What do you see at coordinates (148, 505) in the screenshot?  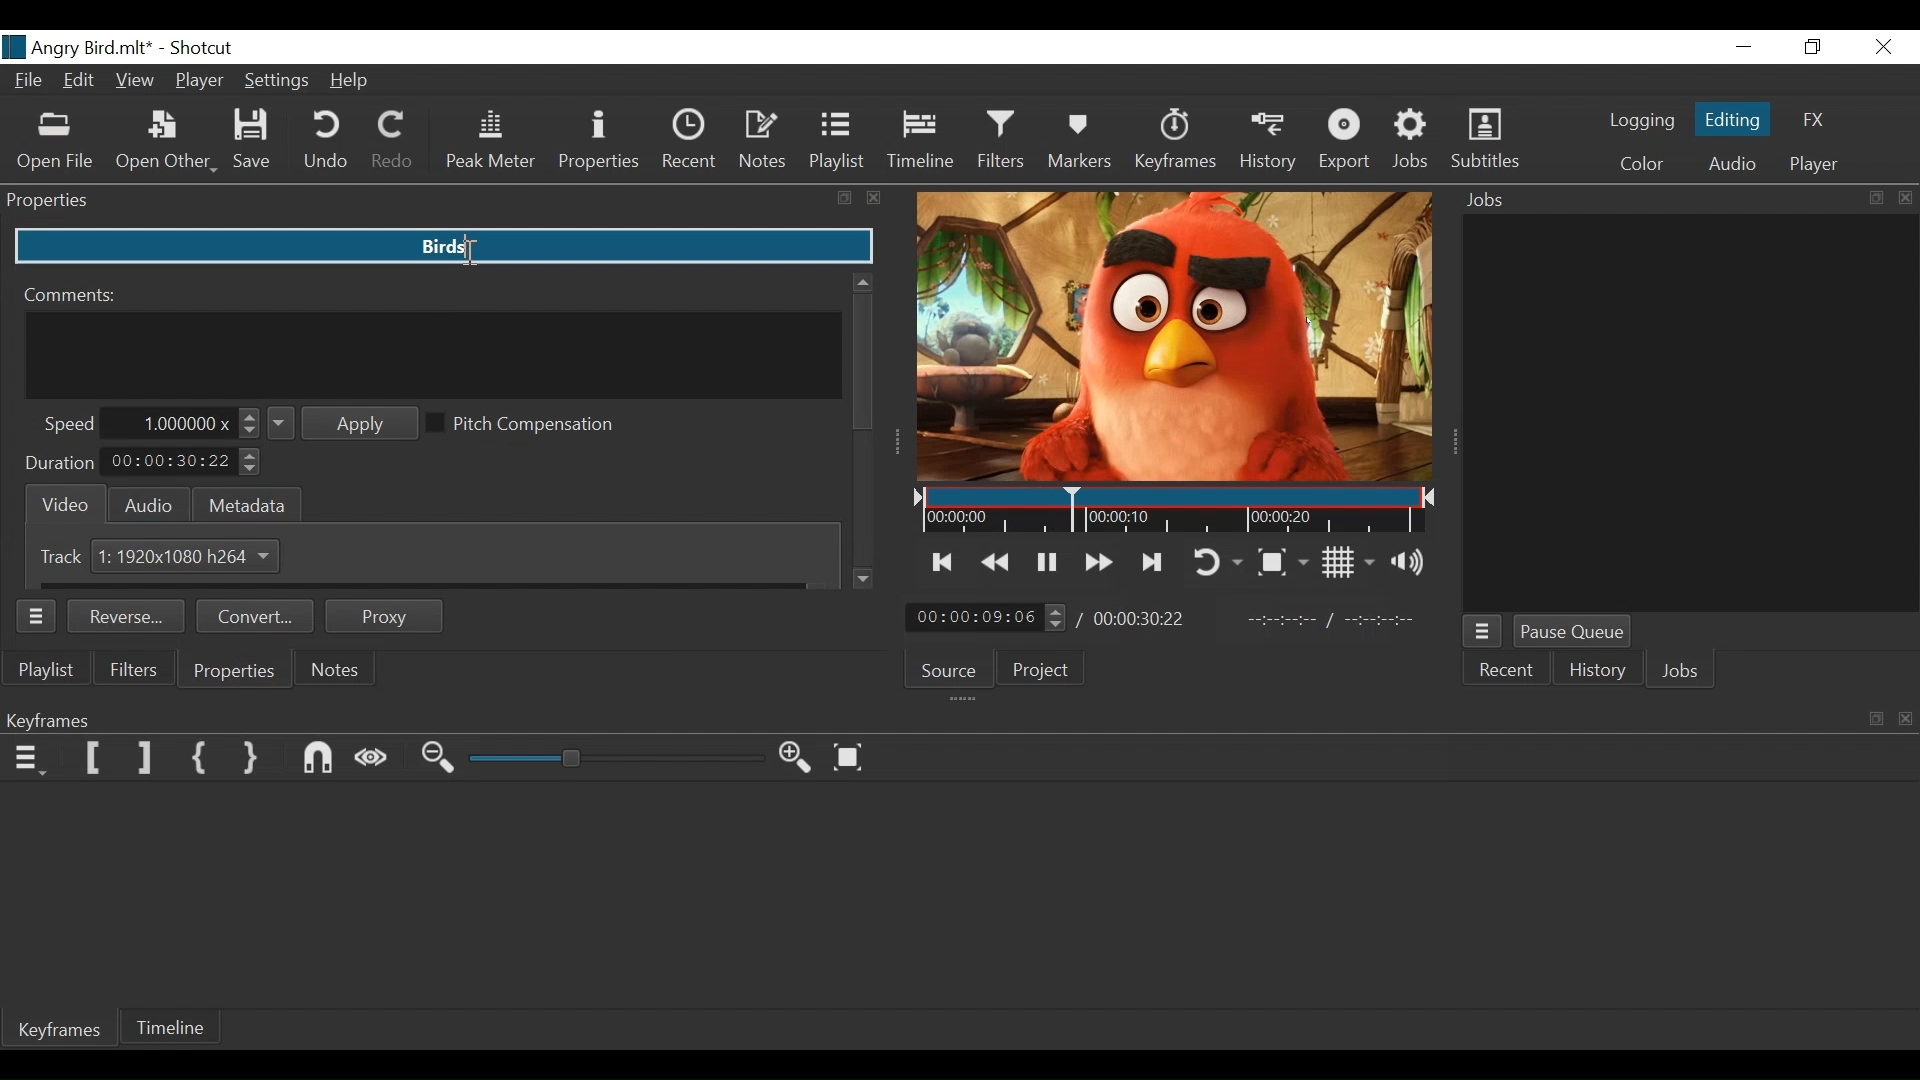 I see `Audio` at bounding box center [148, 505].